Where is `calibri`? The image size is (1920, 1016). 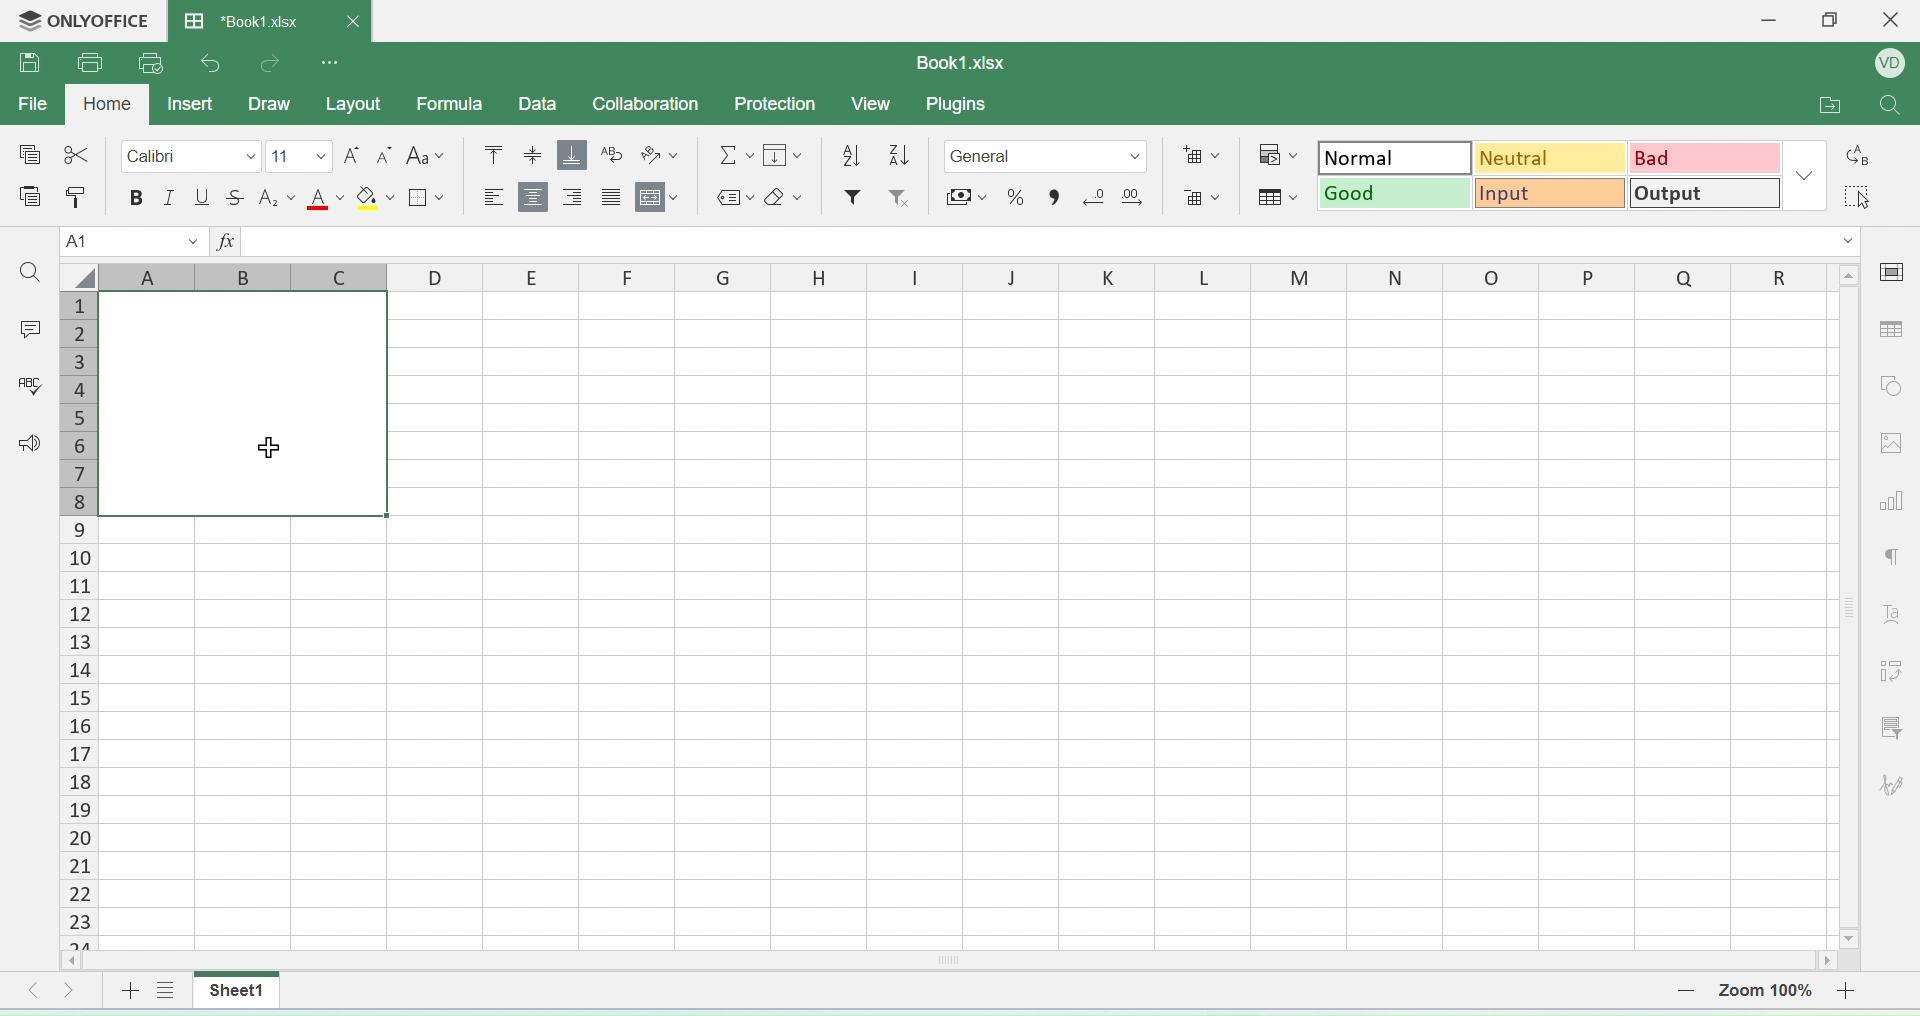
calibri is located at coordinates (193, 157).